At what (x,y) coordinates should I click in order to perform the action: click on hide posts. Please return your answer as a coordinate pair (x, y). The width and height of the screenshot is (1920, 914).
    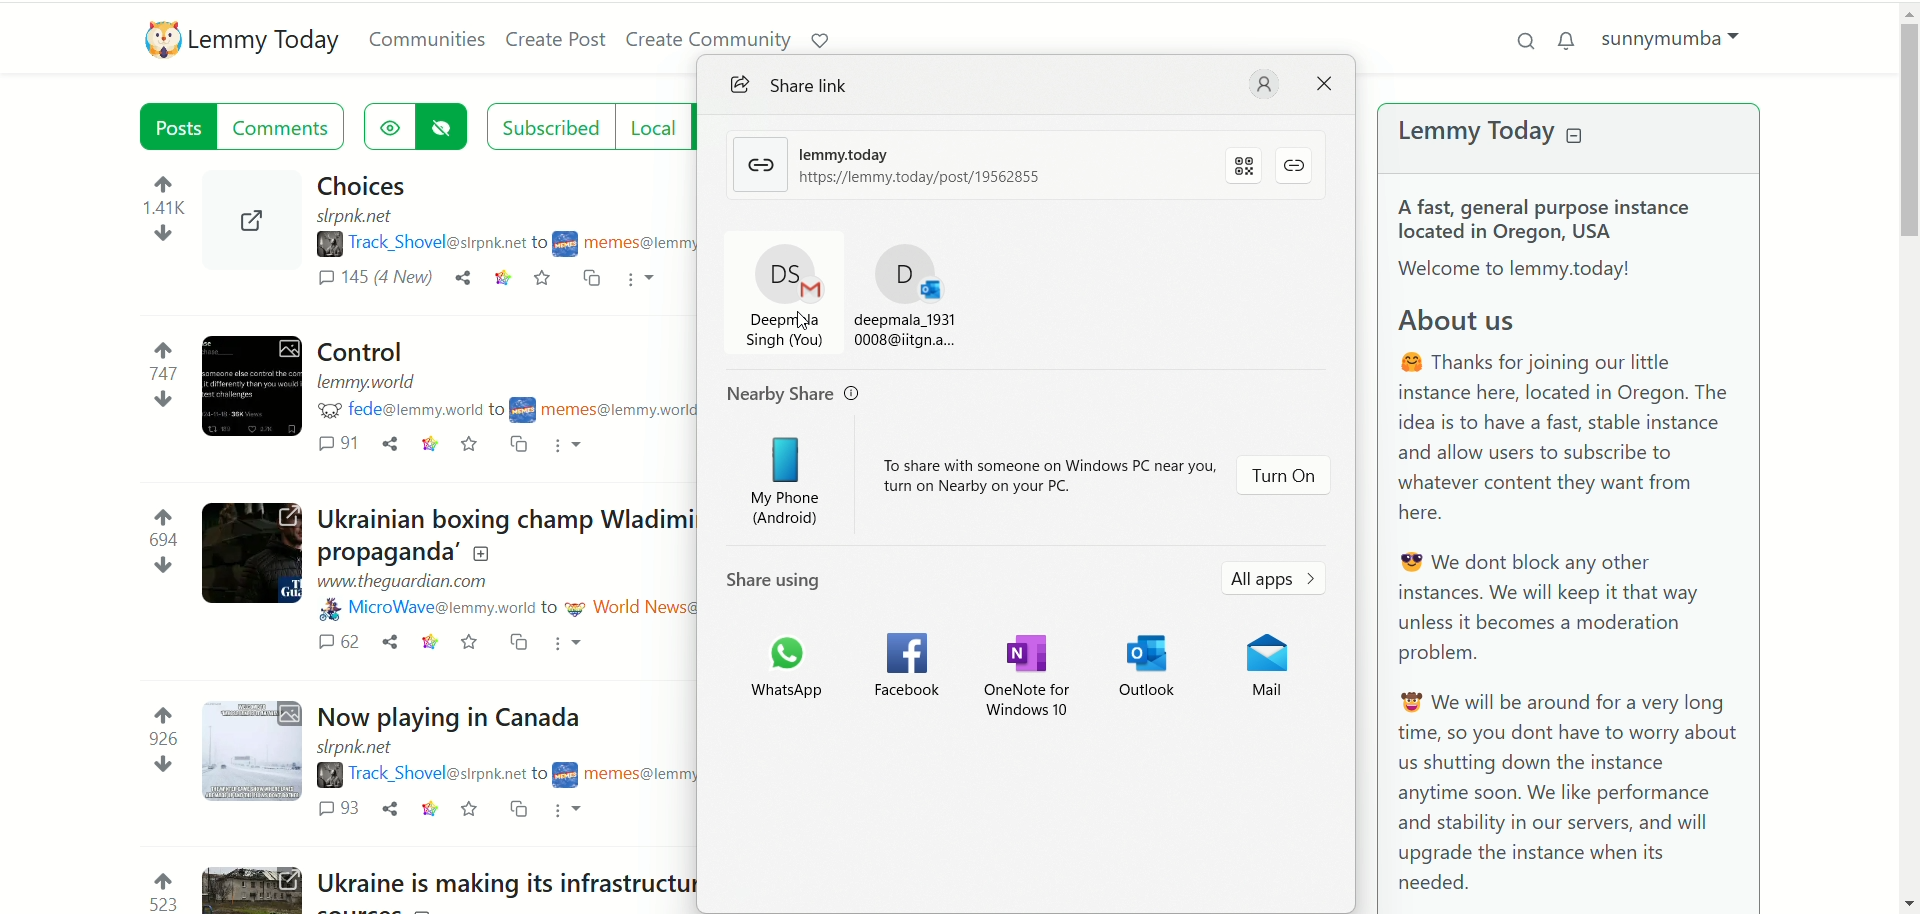
    Looking at the image, I should click on (443, 129).